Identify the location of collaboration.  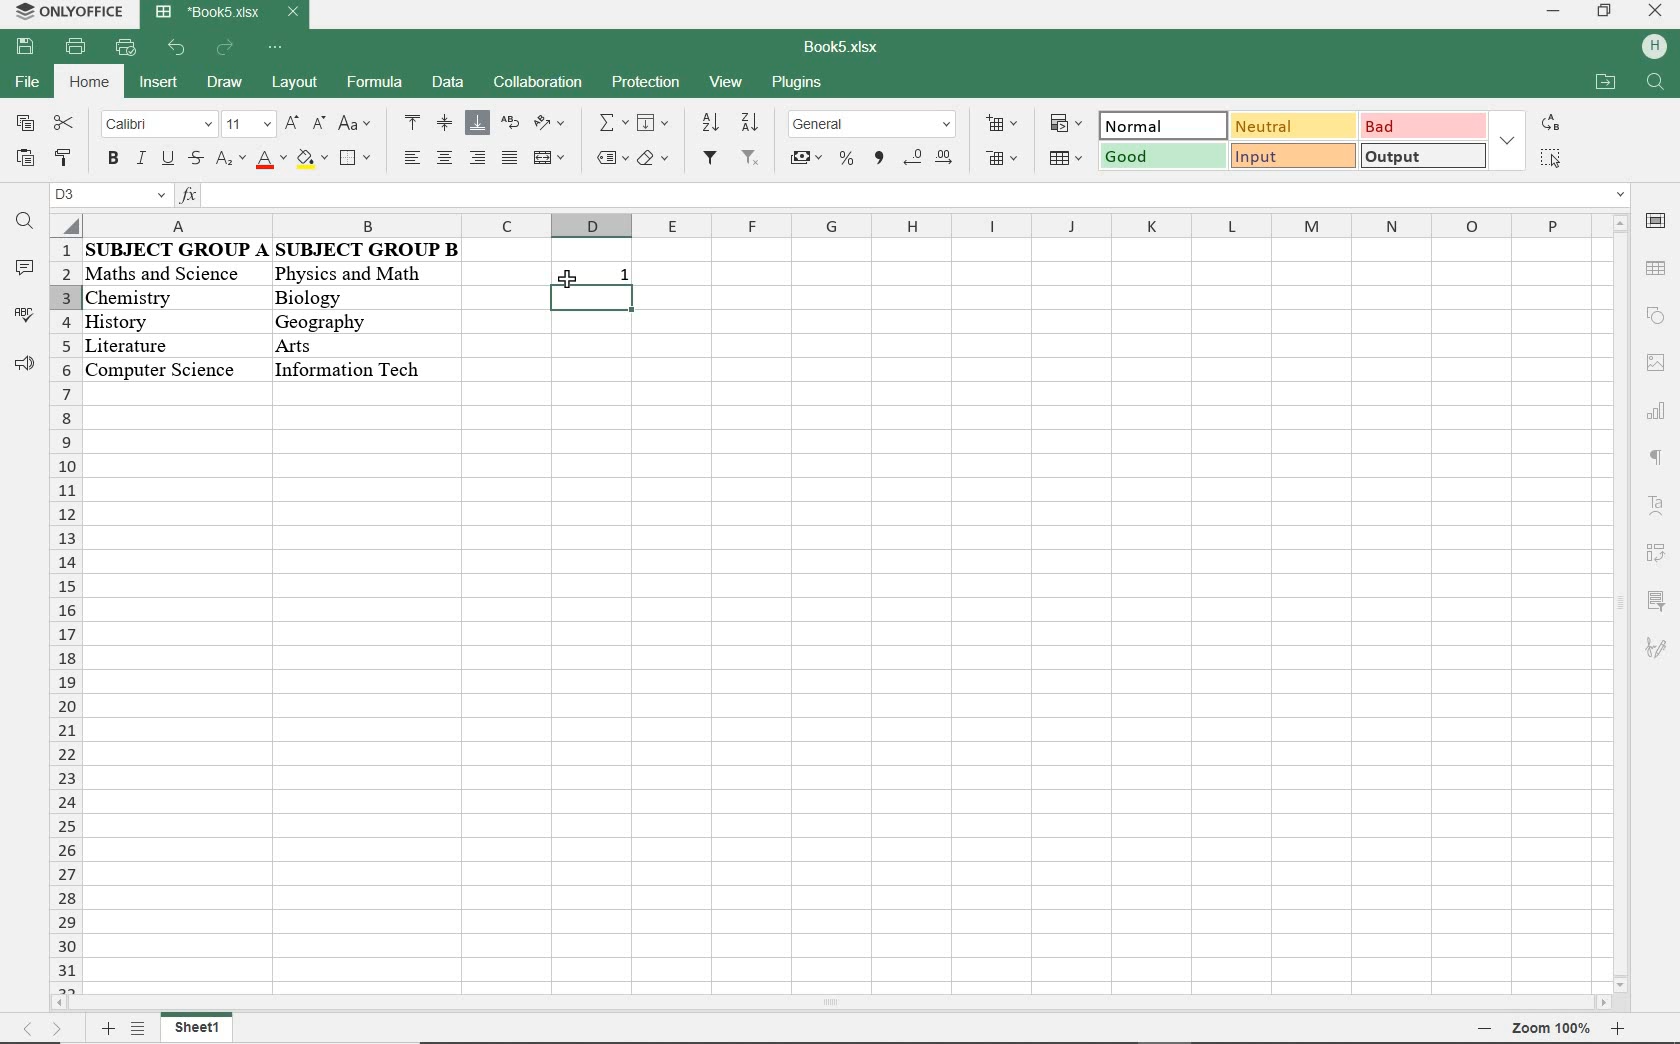
(536, 84).